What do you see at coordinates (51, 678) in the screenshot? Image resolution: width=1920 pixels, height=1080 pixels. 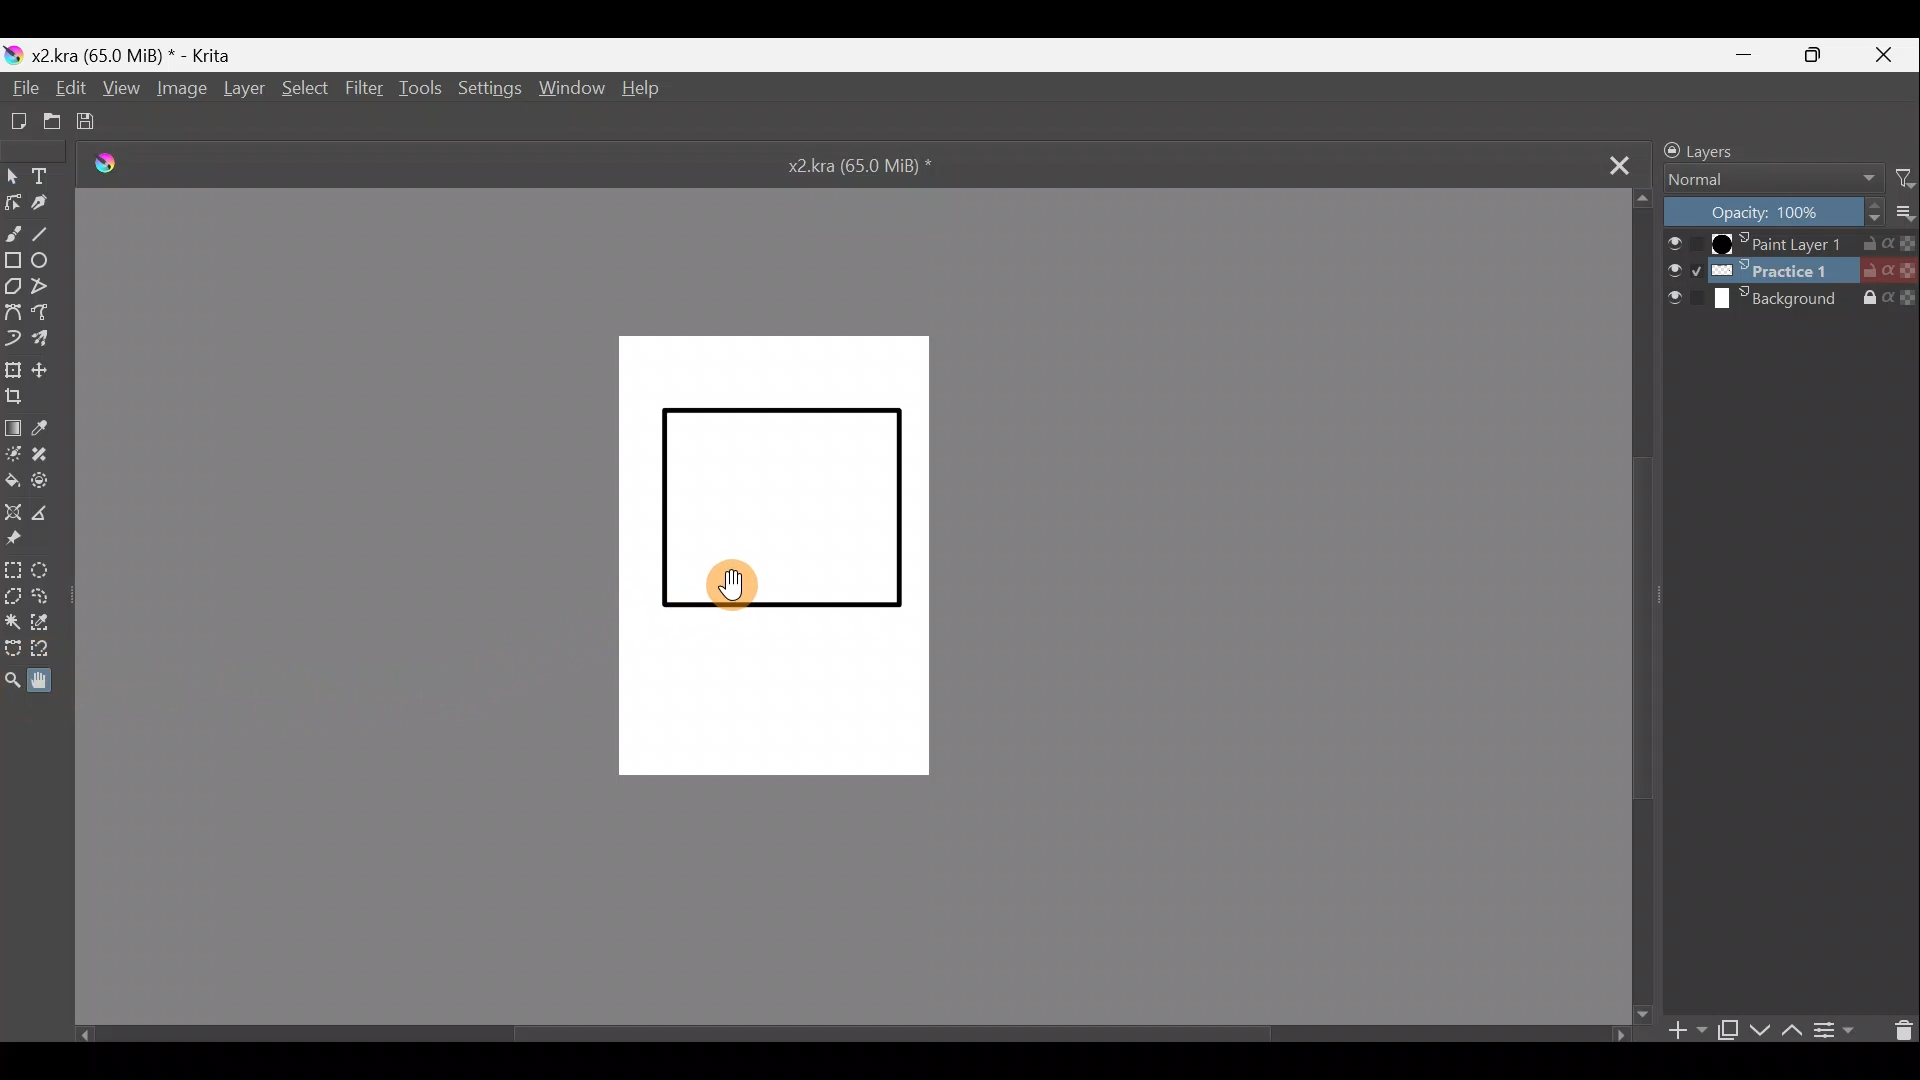 I see `Pan tool` at bounding box center [51, 678].